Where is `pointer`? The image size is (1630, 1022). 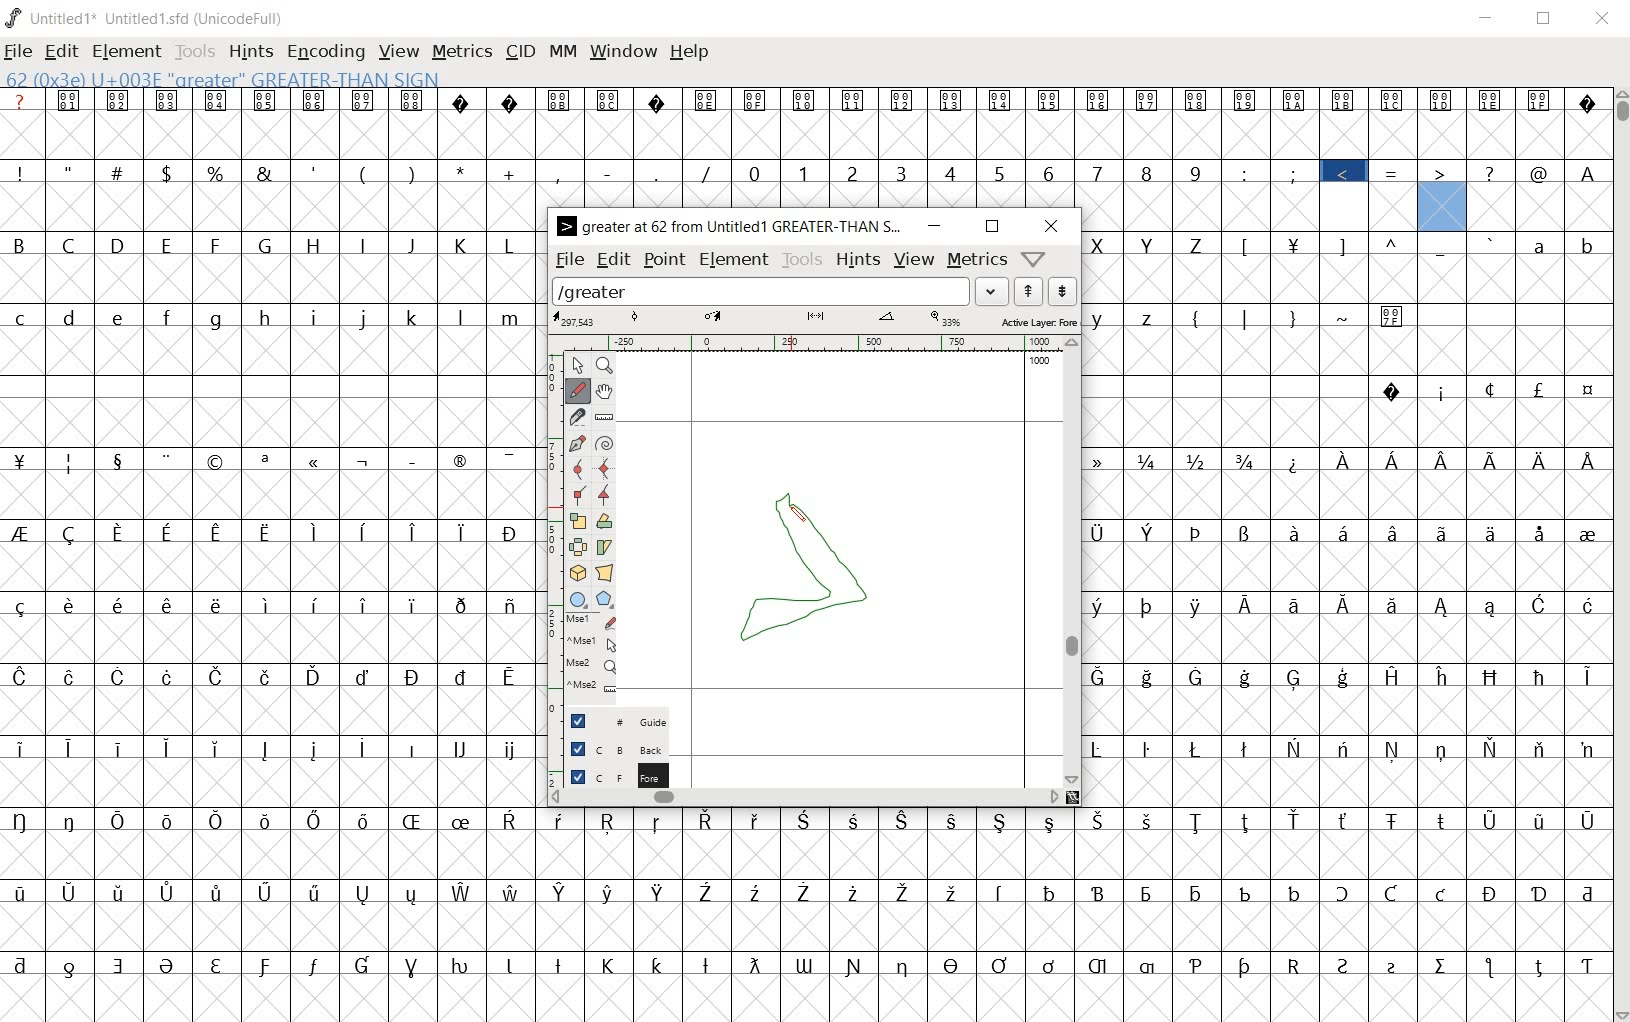 pointer is located at coordinates (577, 366).